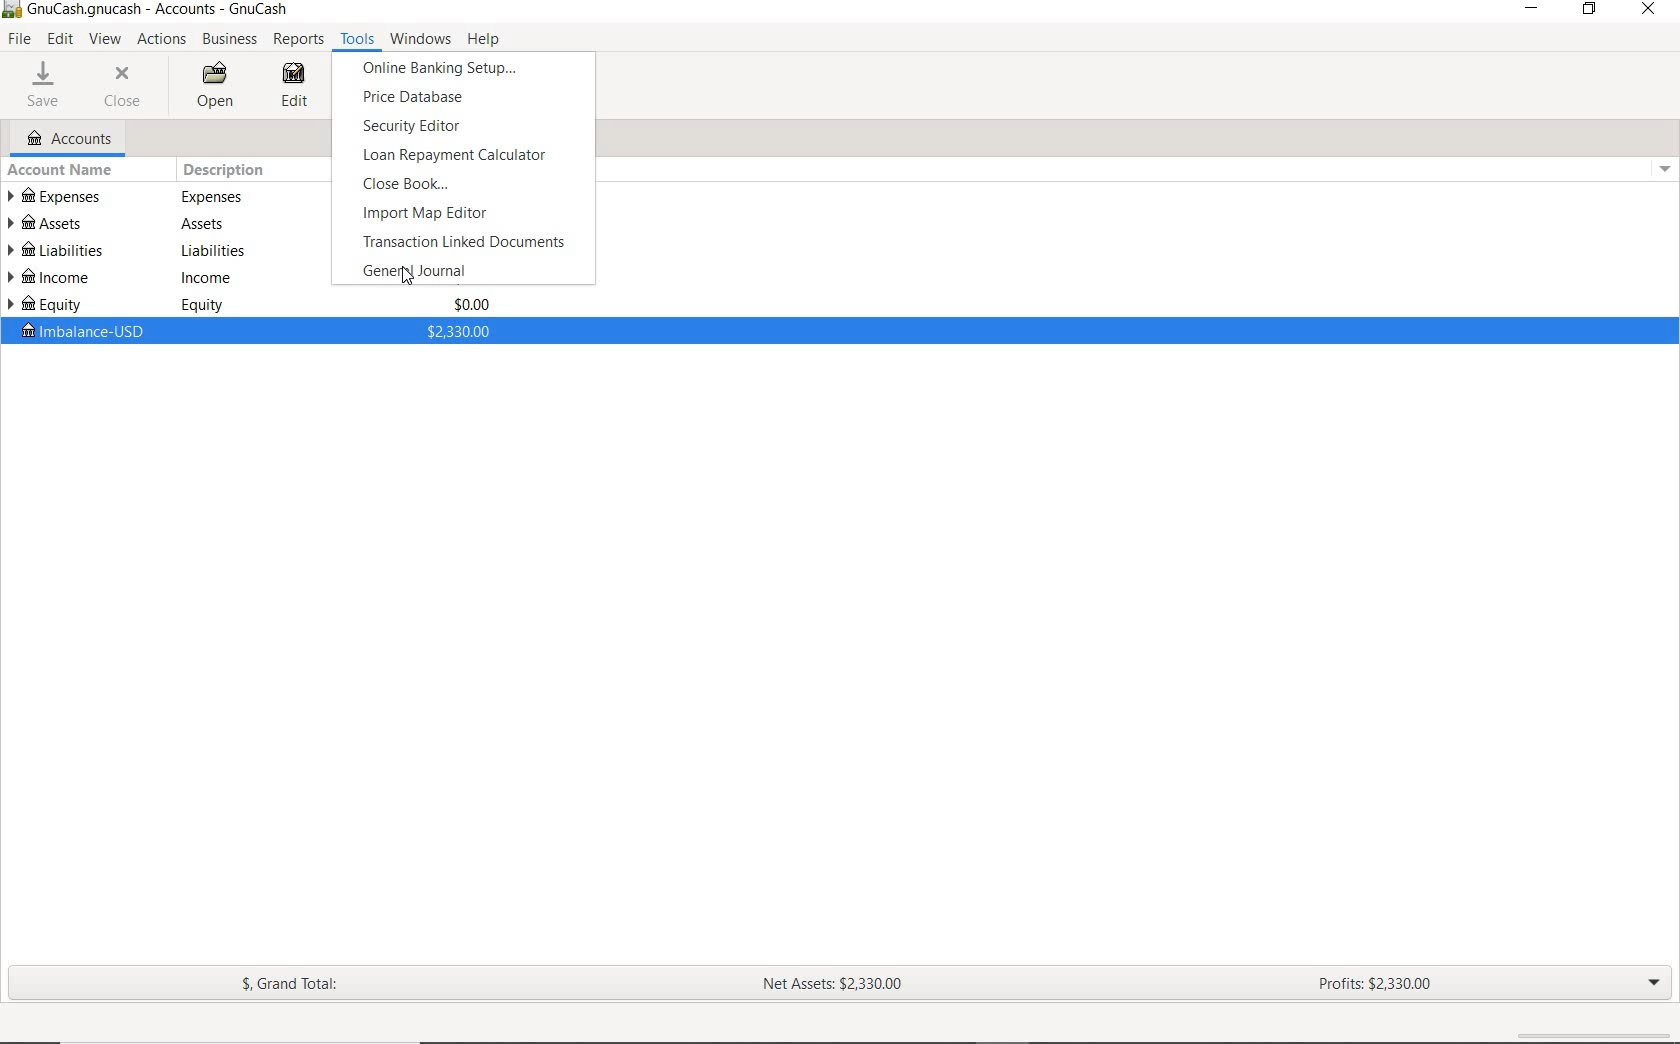  I want to click on GRAND TOTAL, so click(288, 982).